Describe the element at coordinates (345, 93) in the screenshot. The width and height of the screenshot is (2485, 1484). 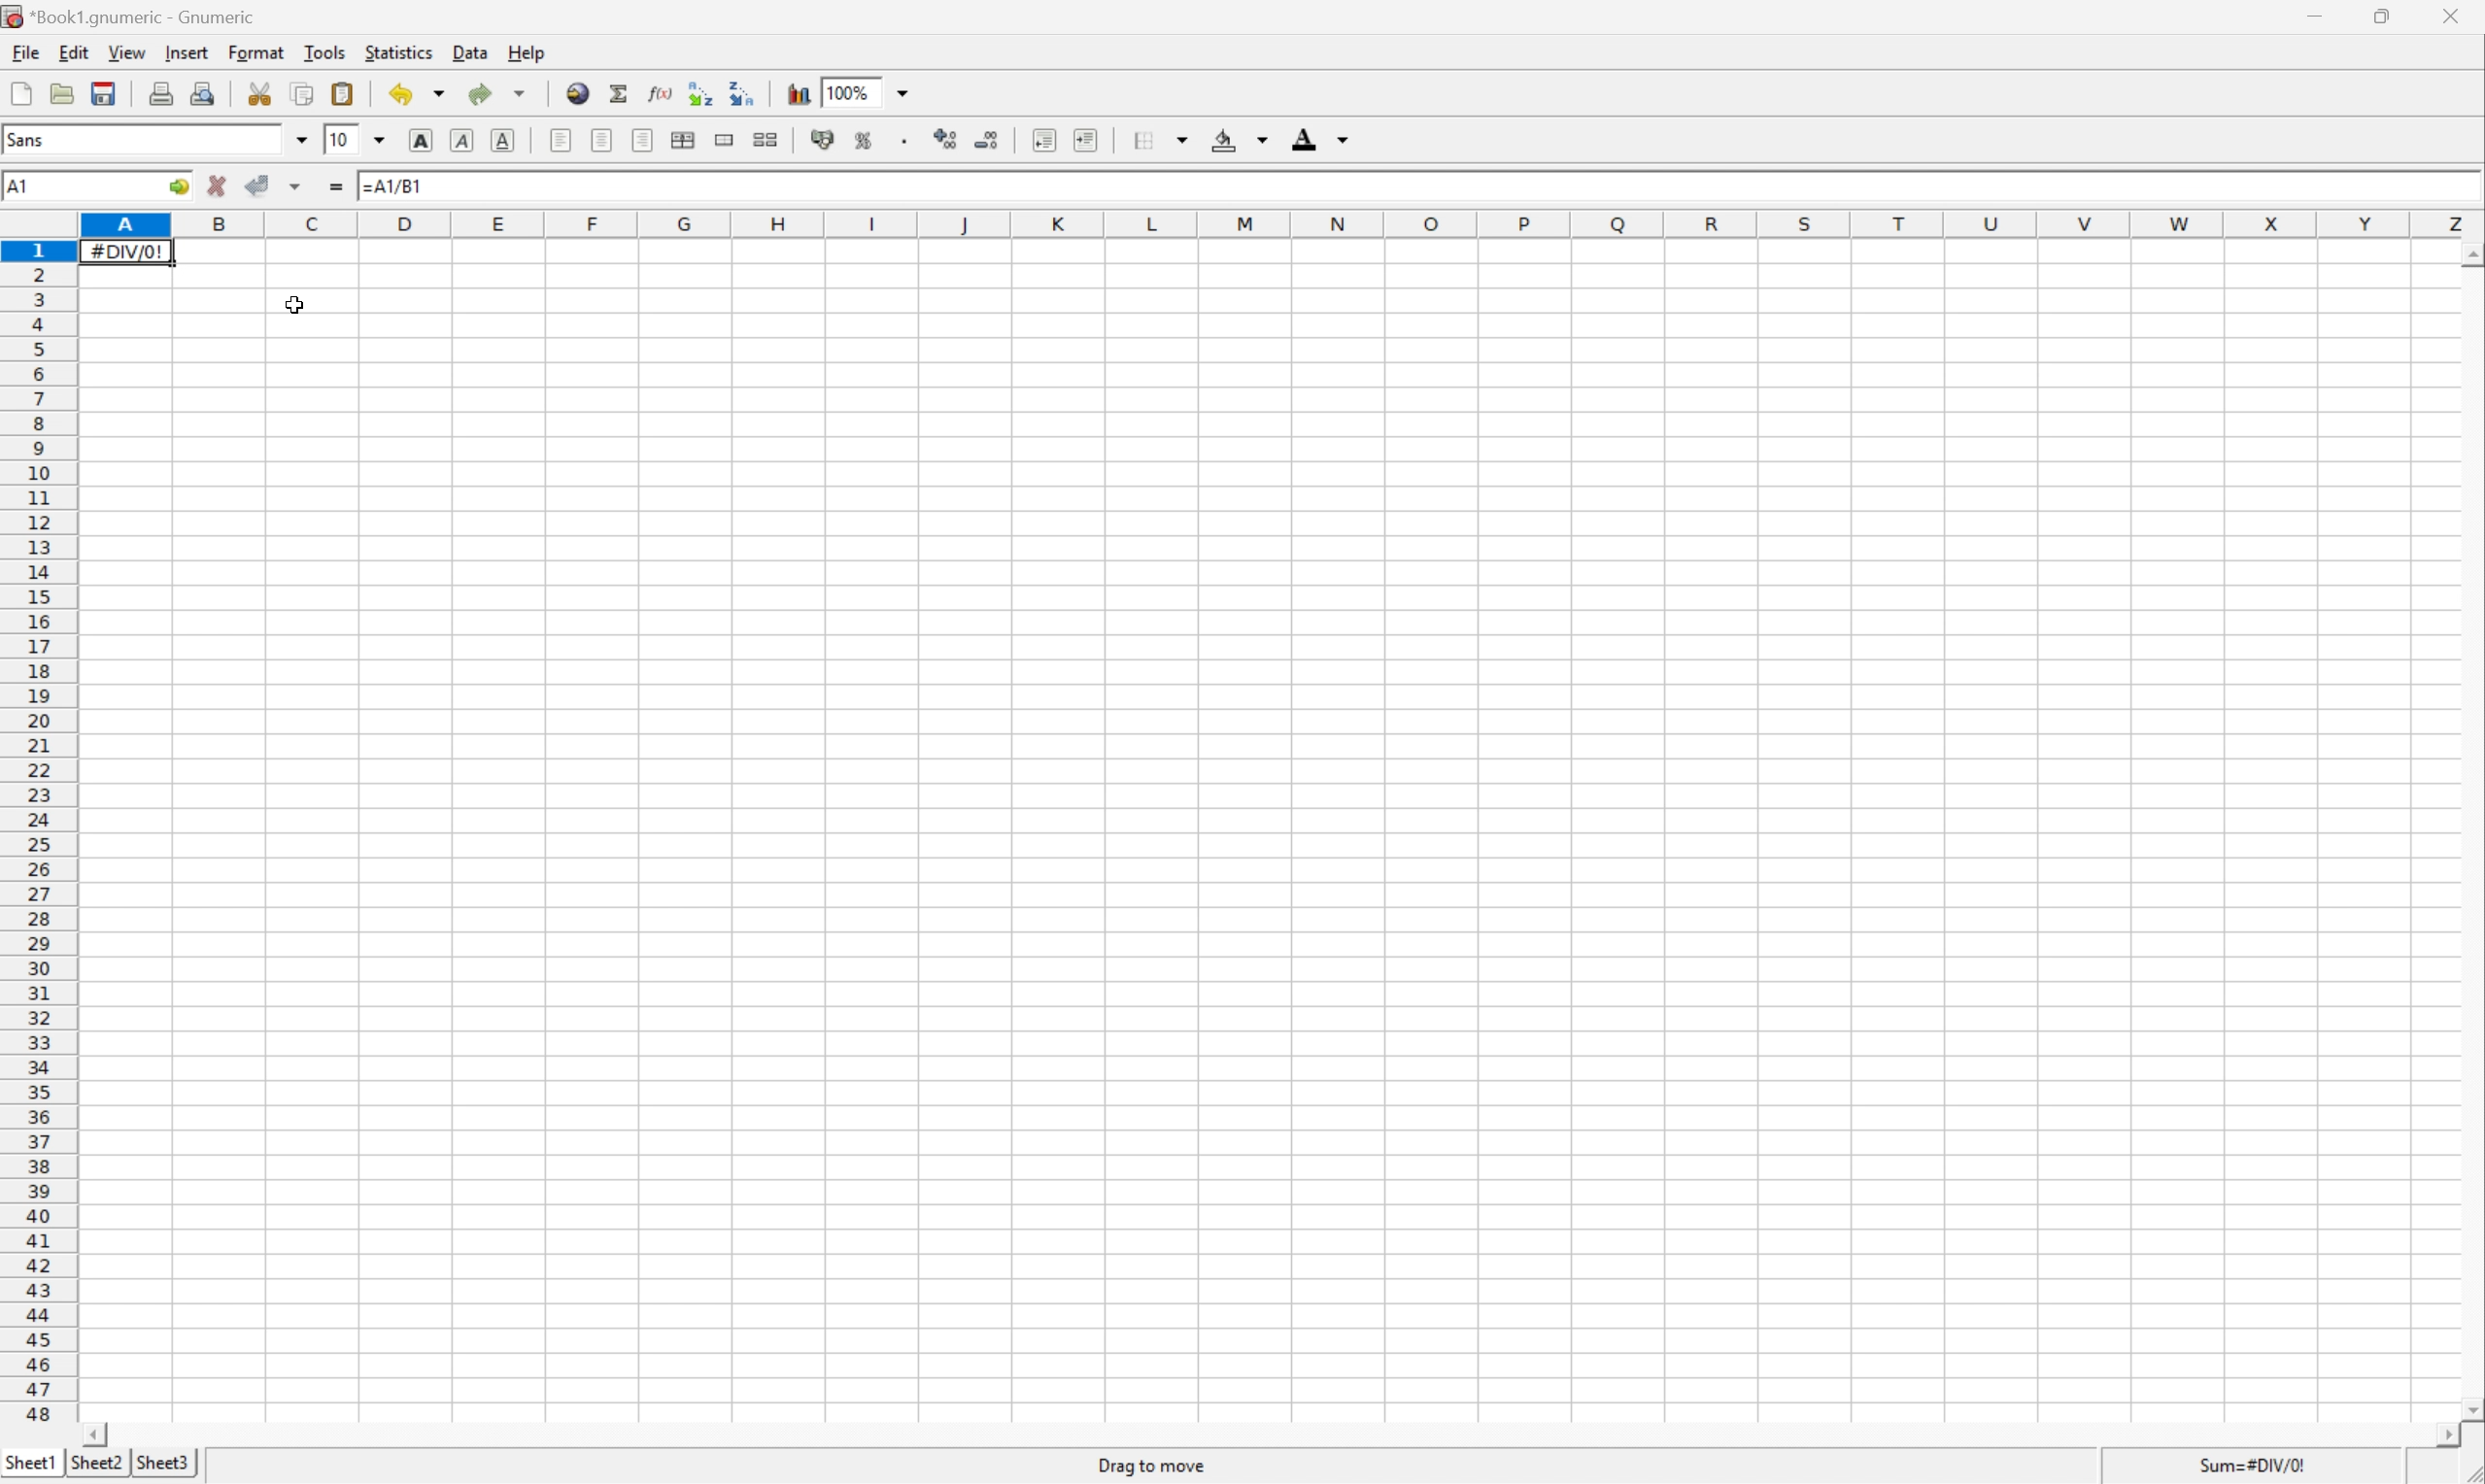
I see `Paste the clipboard` at that location.